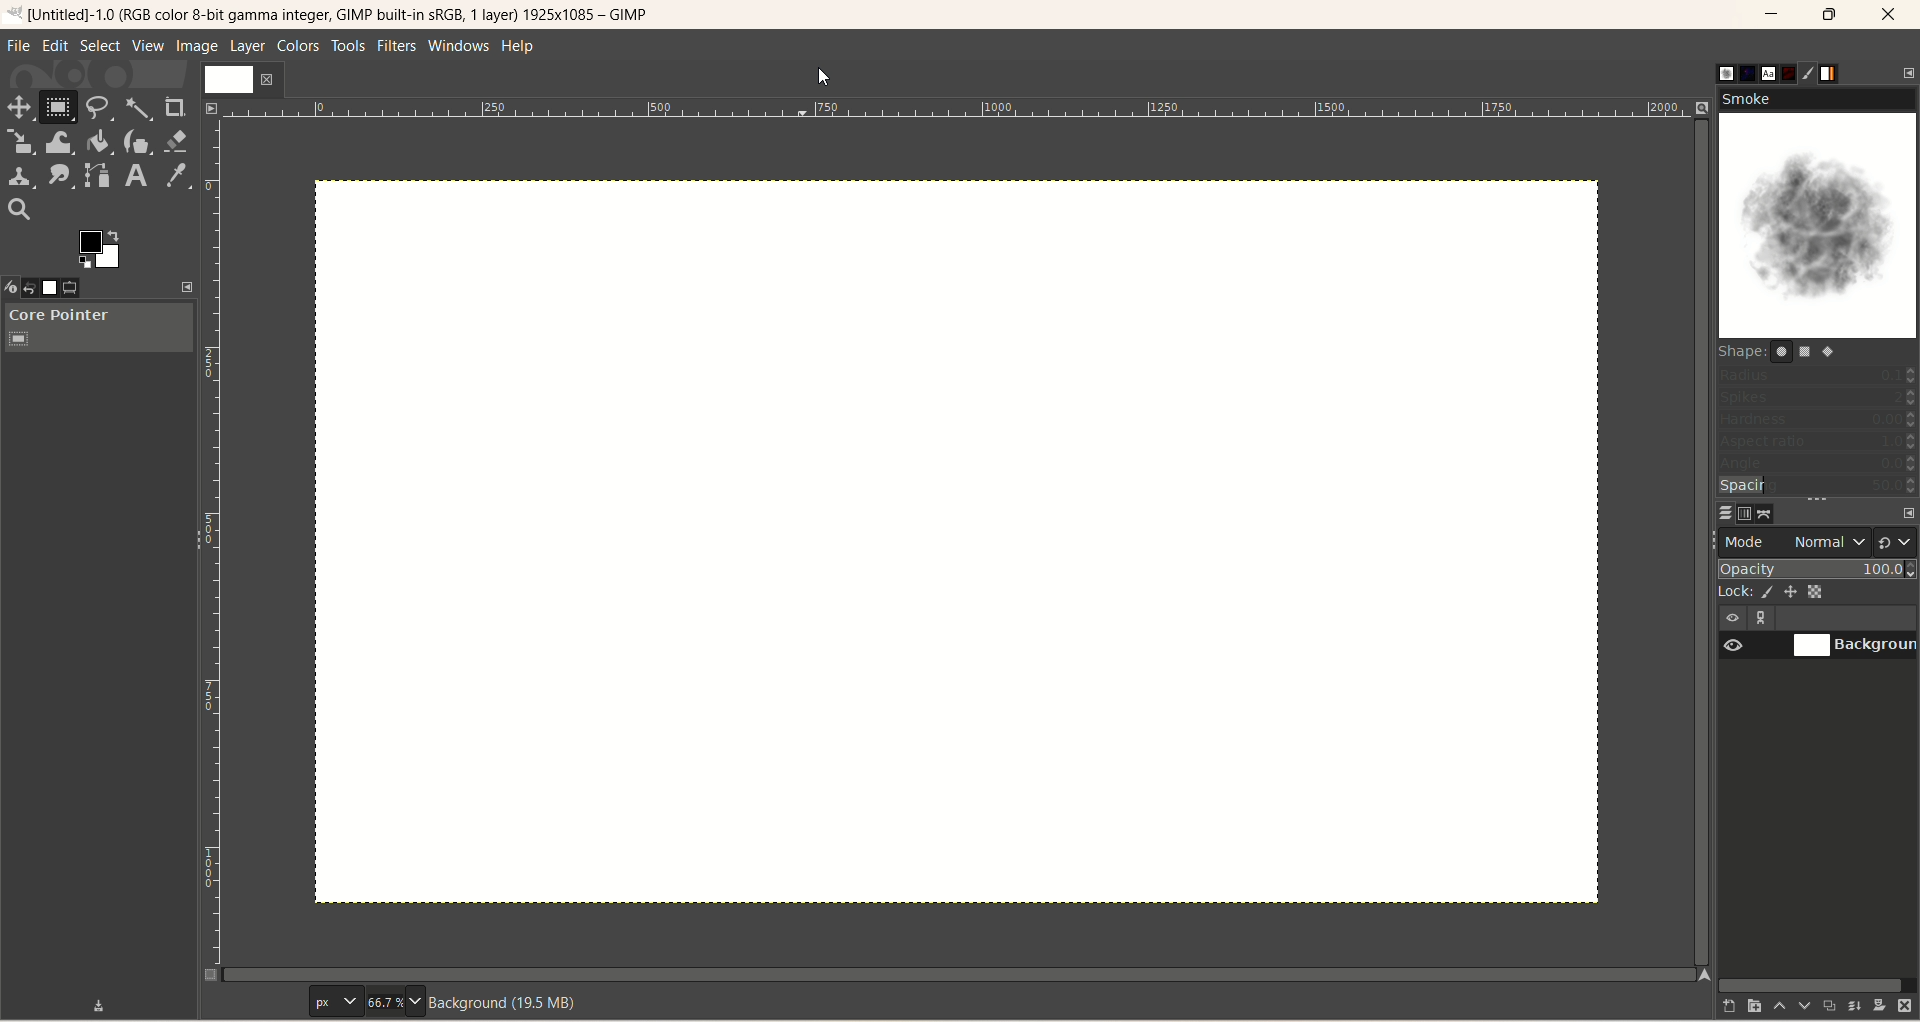 Image resolution: width=1920 pixels, height=1022 pixels. I want to click on create a new layer group and add it to image, so click(1743, 1007).